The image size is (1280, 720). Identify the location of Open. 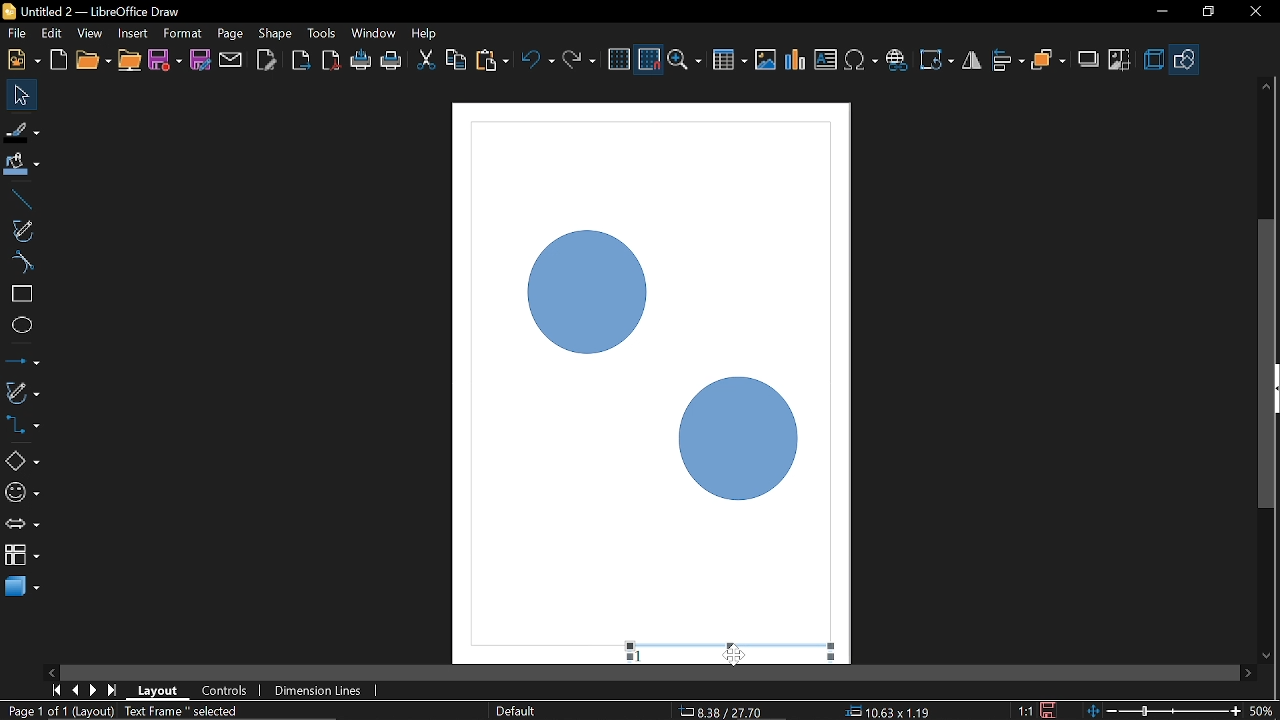
(92, 61).